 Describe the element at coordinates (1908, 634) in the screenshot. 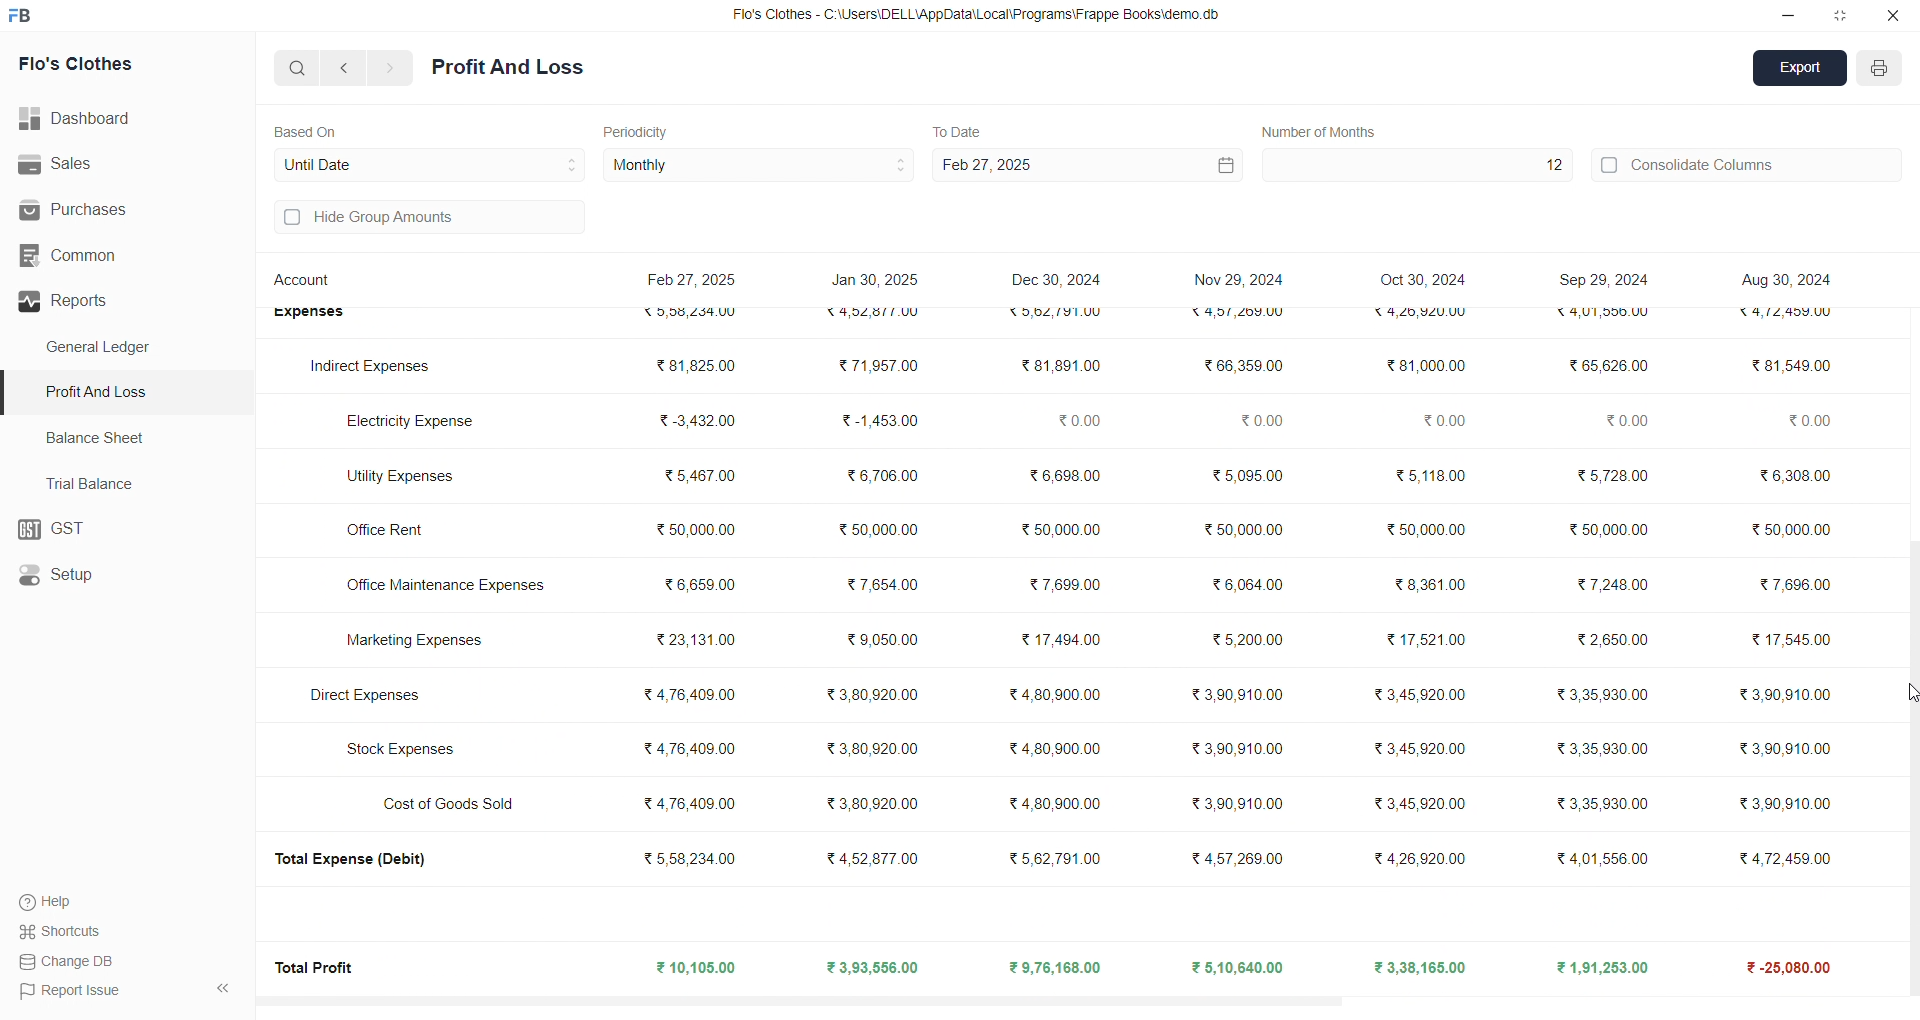

I see `vertical scroll bar` at that location.